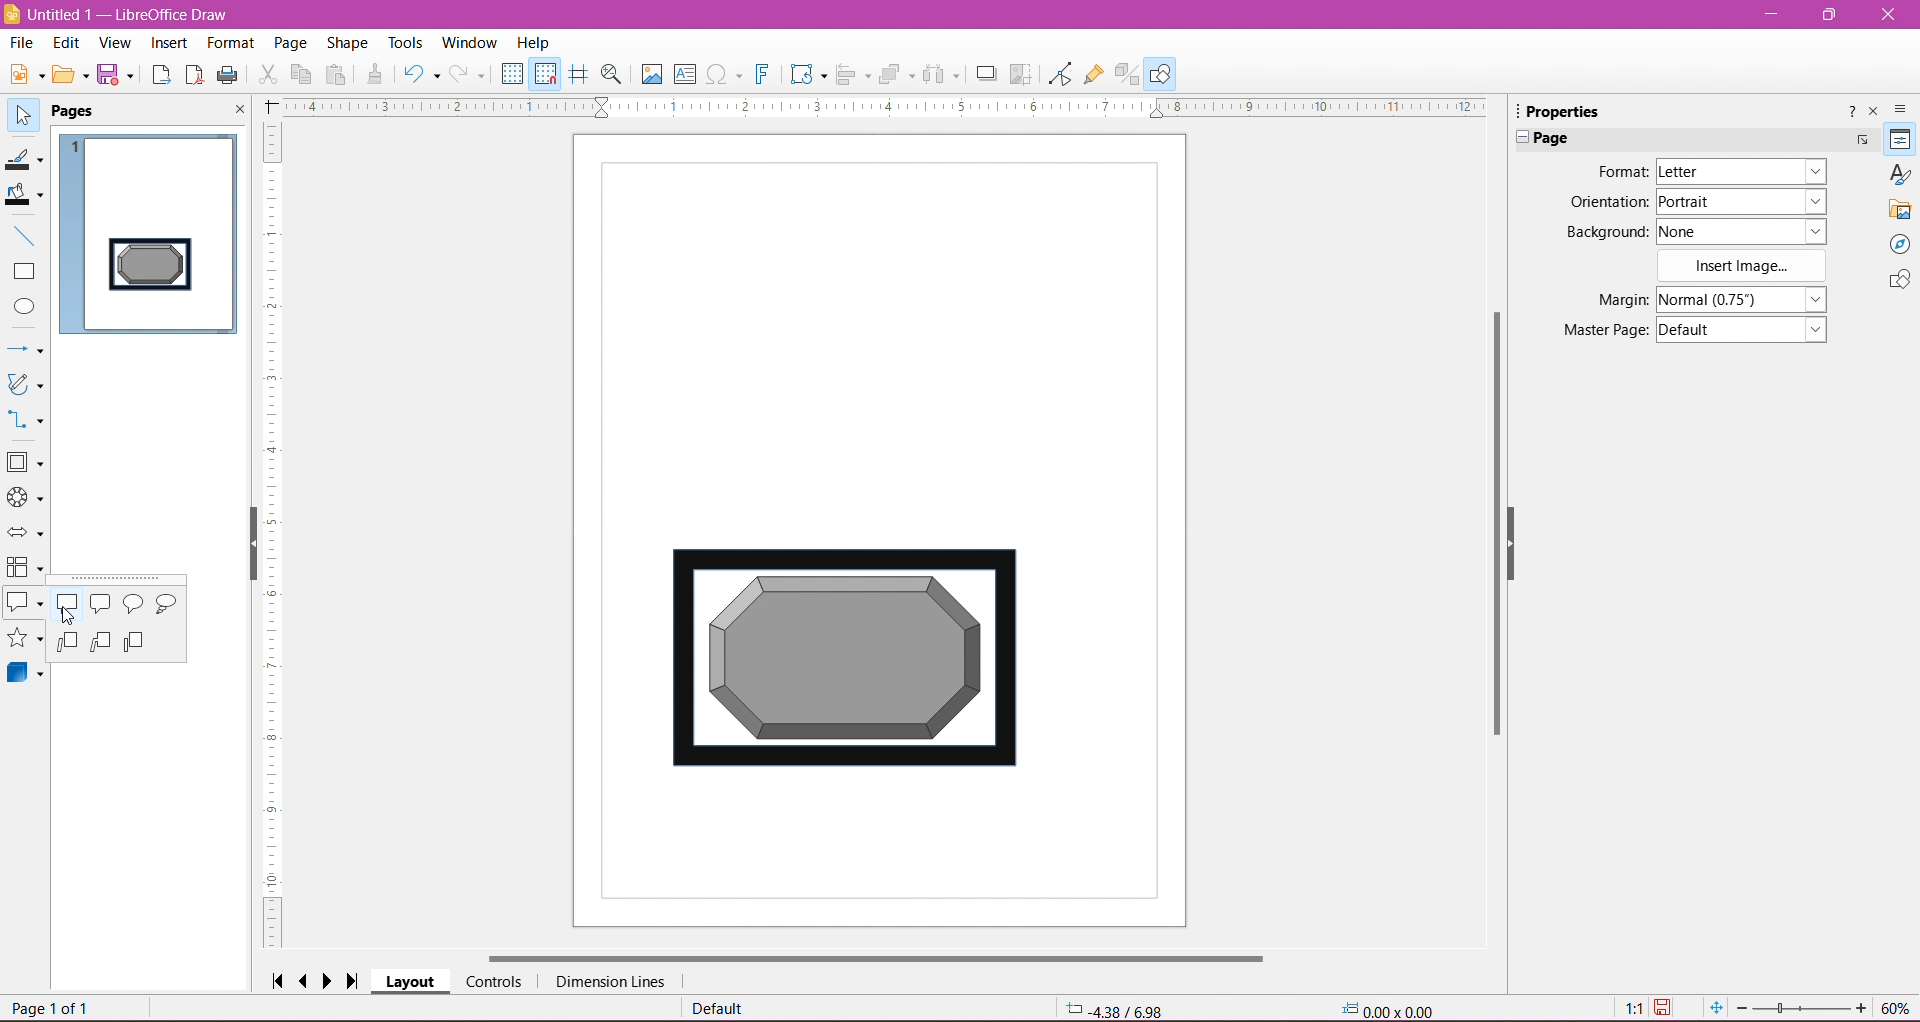  Describe the element at coordinates (649, 74) in the screenshot. I see `Insert Image` at that location.